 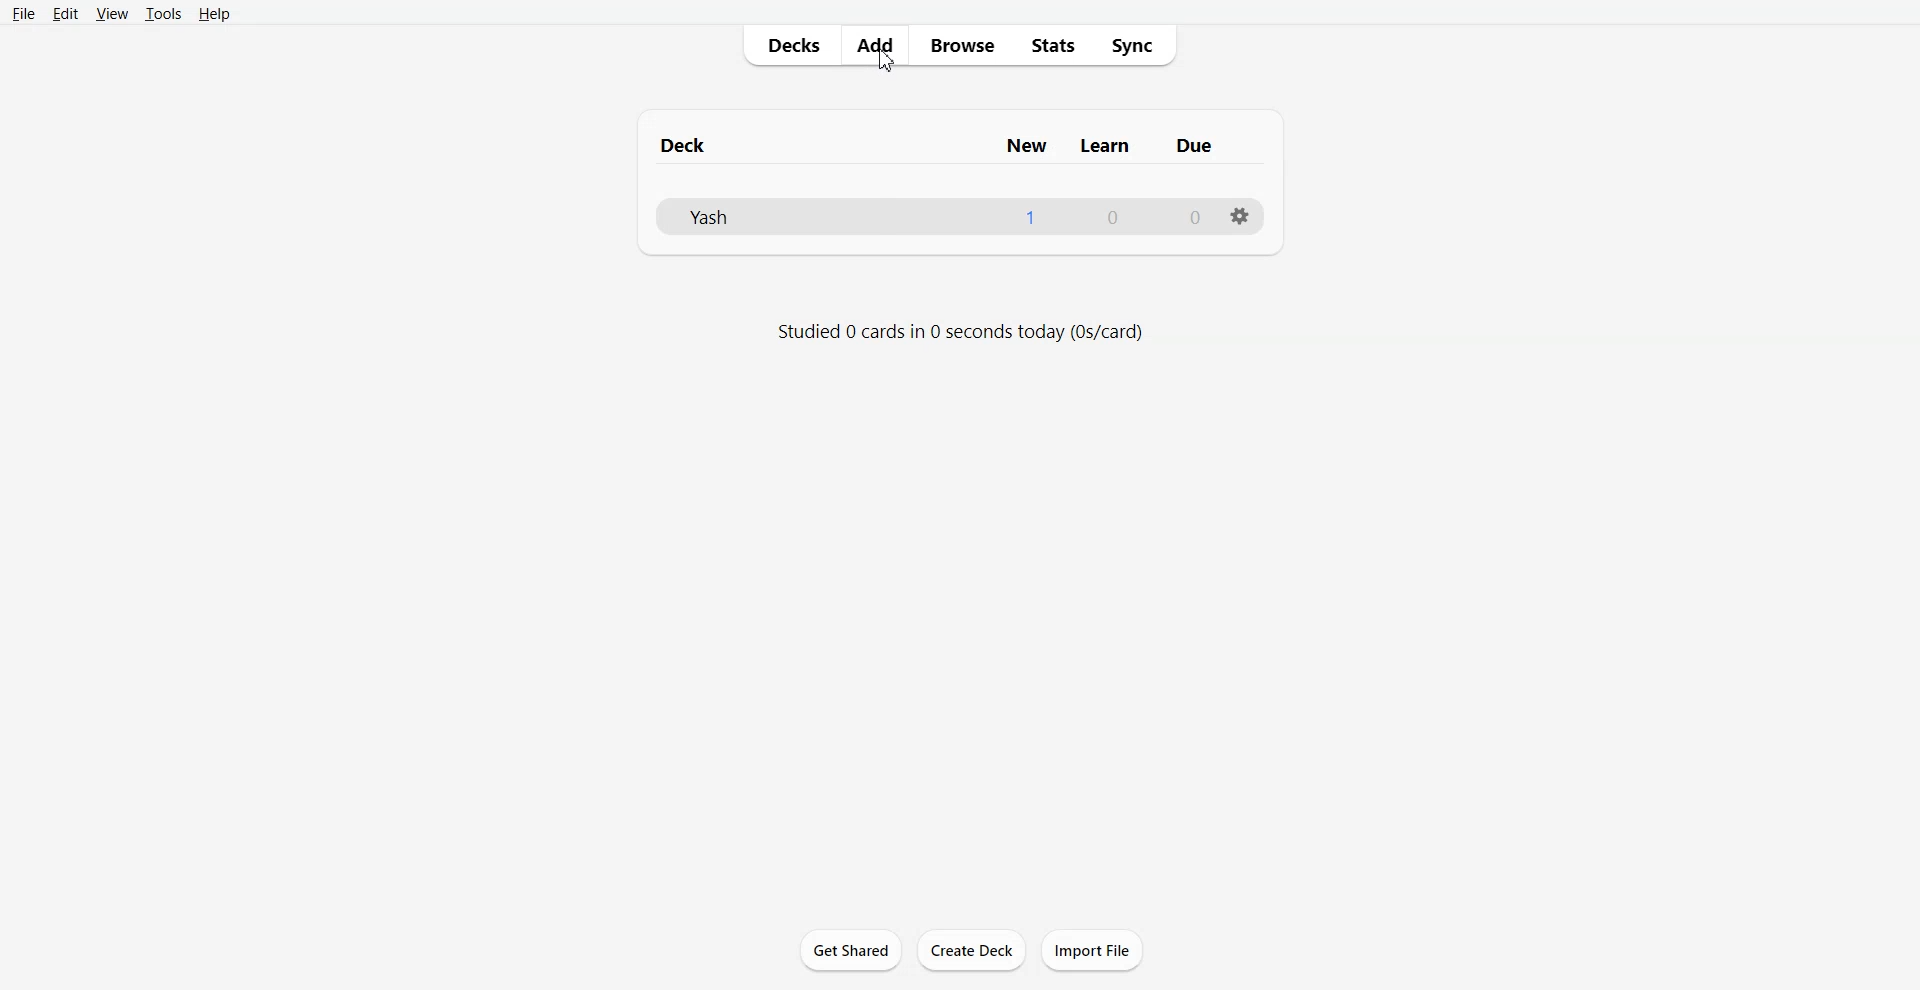 I want to click on , so click(x=1188, y=218).